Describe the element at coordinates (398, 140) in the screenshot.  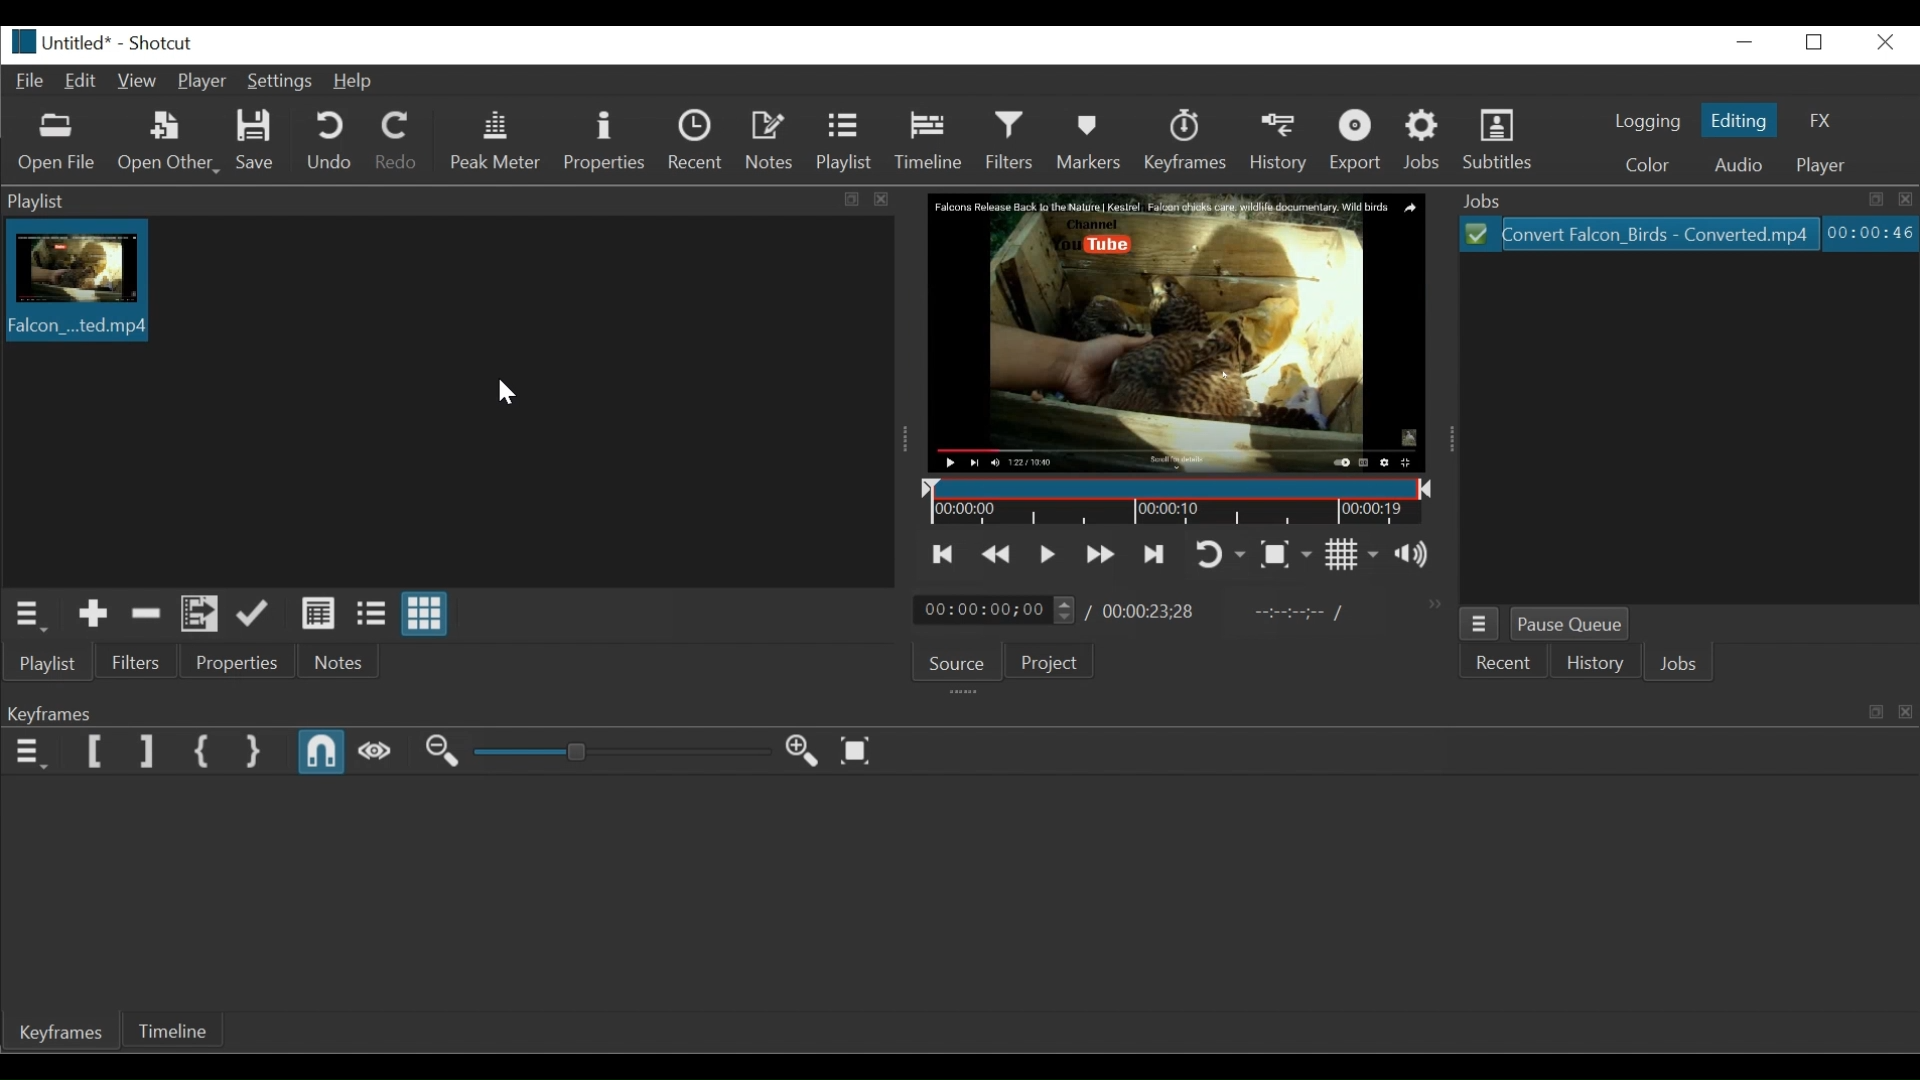
I see `Redo` at that location.